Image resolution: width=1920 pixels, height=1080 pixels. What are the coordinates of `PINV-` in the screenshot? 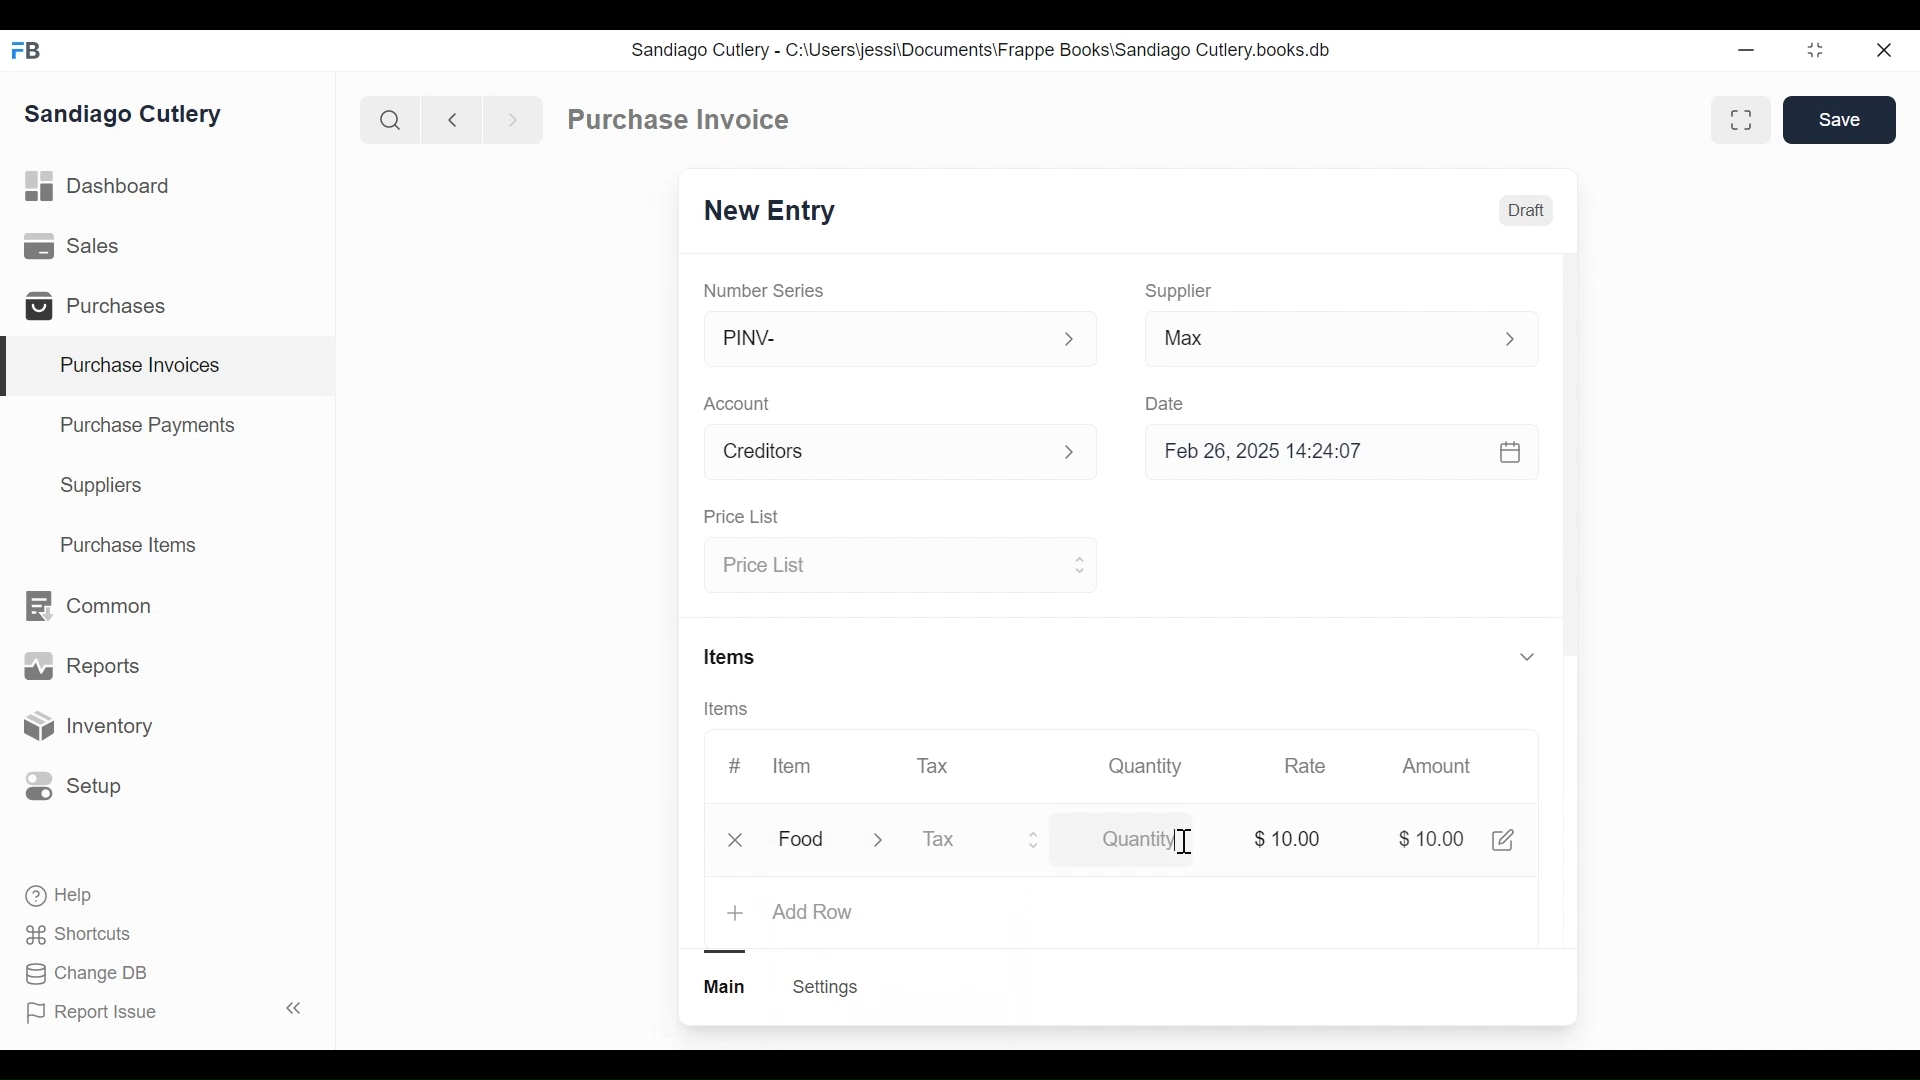 It's located at (876, 339).